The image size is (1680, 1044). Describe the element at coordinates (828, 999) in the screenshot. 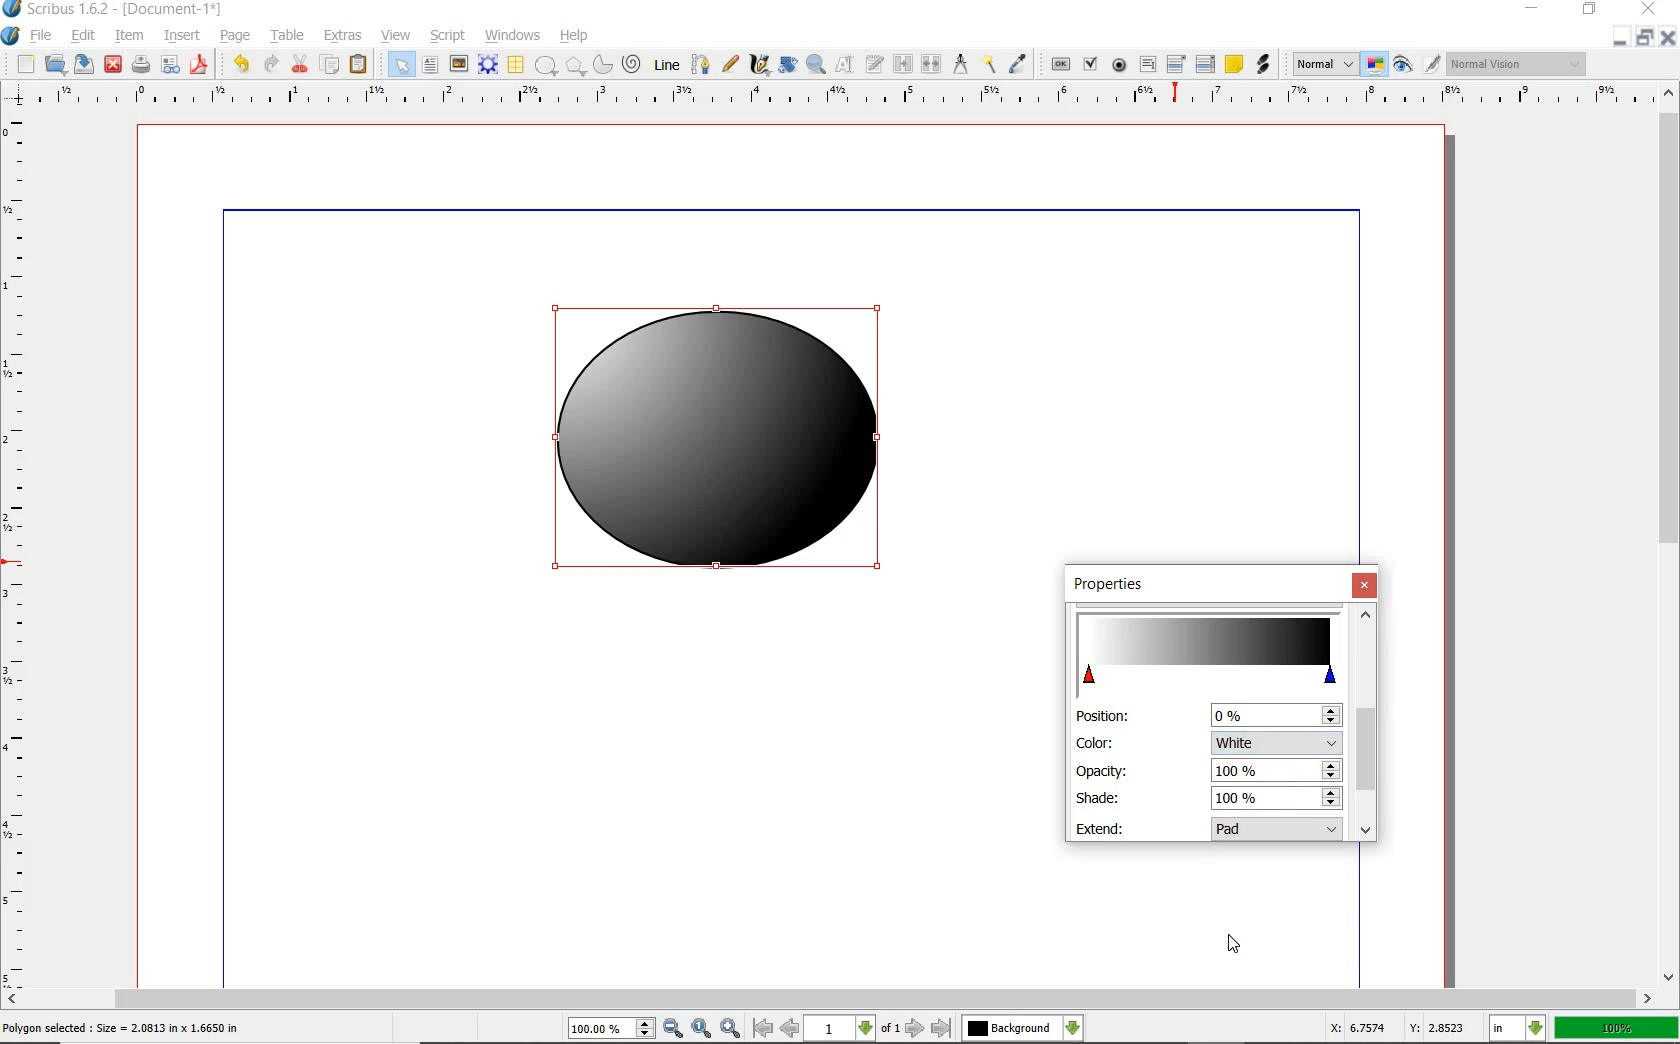

I see `SCROLLBAR` at that location.